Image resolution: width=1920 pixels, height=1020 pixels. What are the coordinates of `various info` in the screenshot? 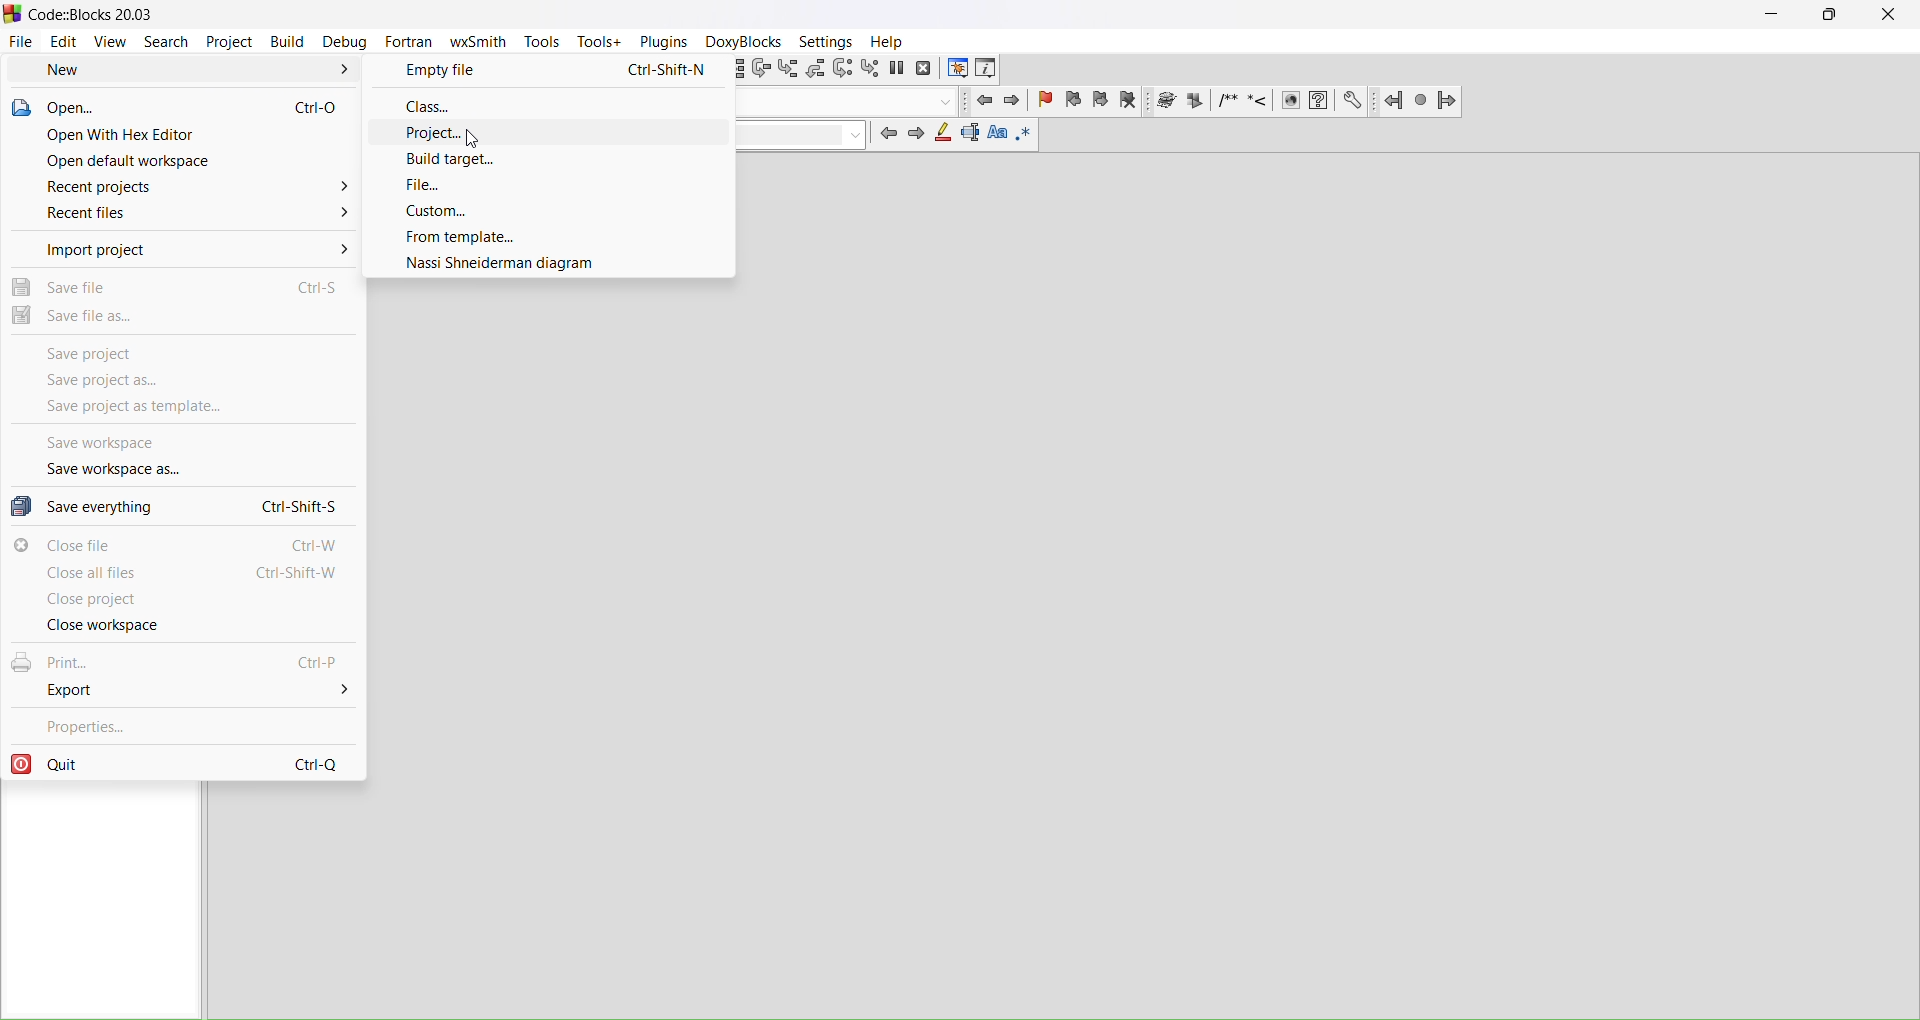 It's located at (990, 69).